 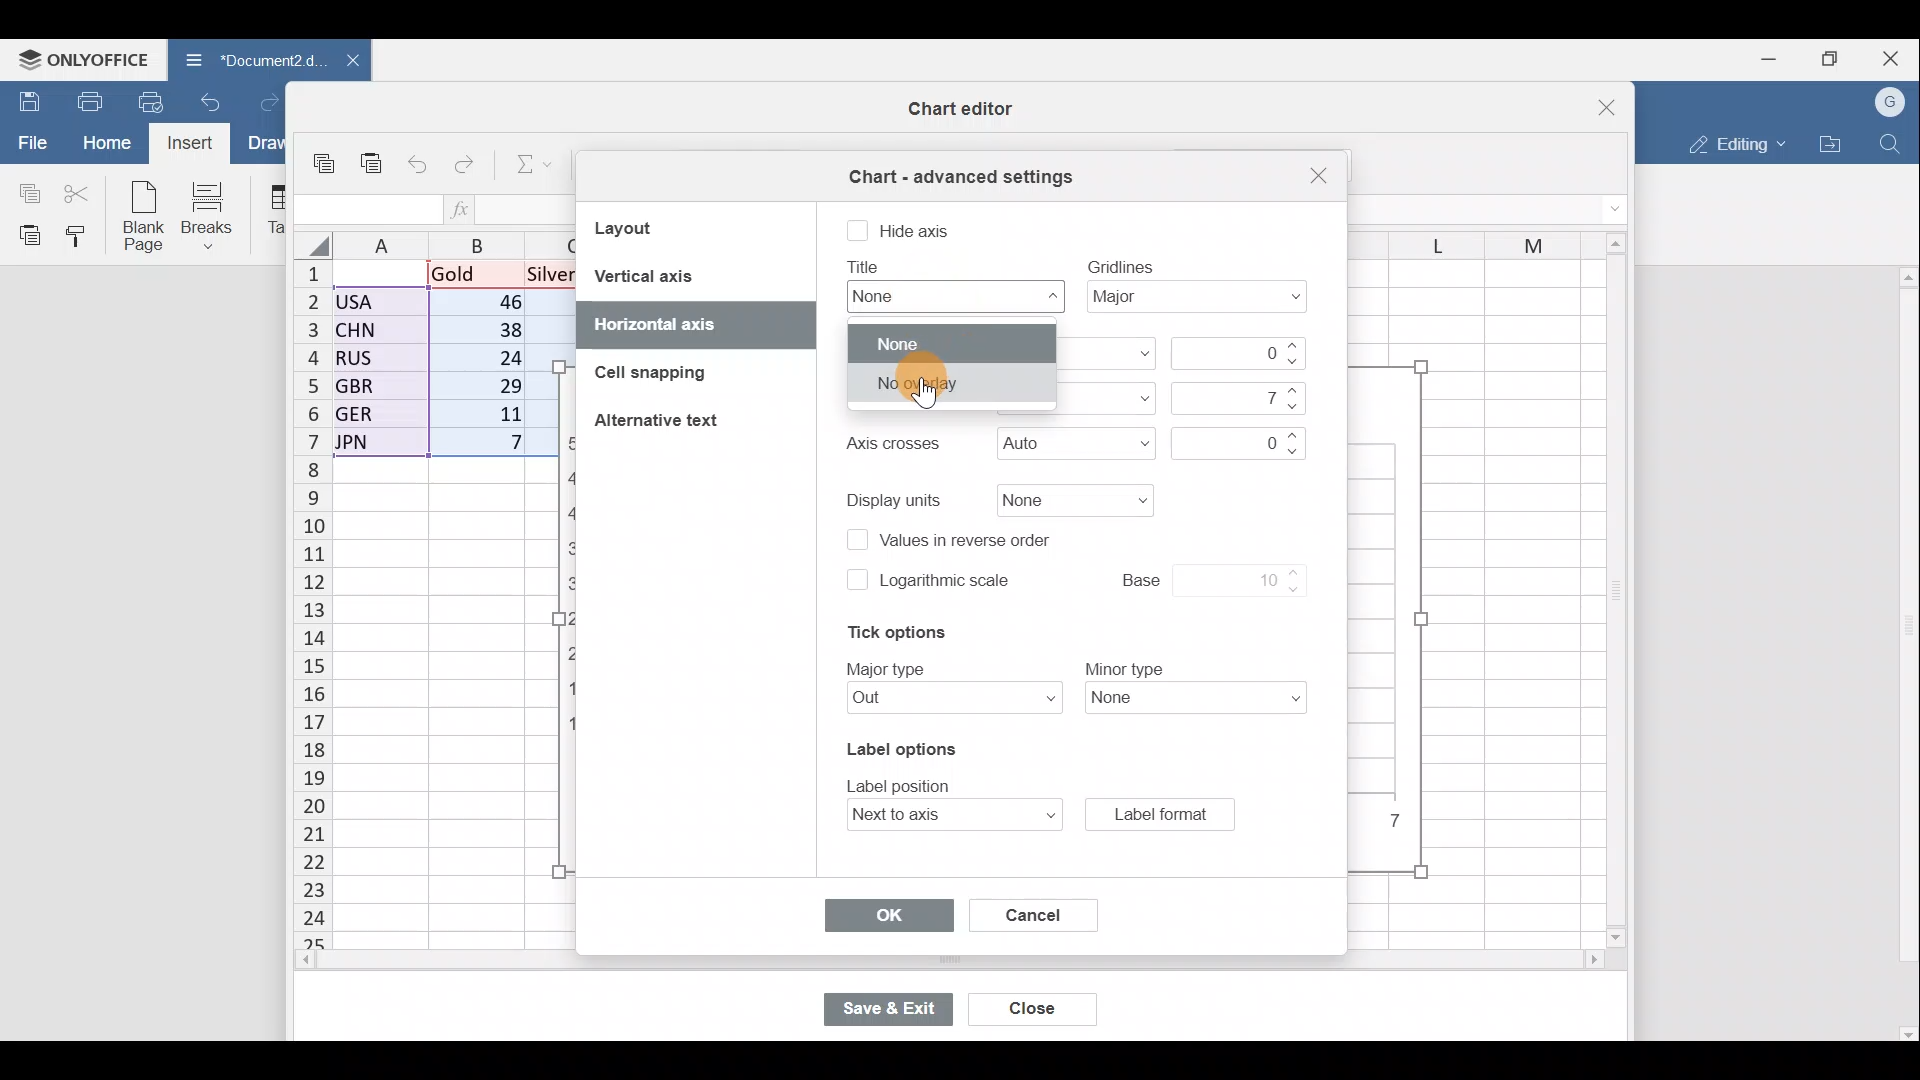 I want to click on Account name, so click(x=1892, y=100).